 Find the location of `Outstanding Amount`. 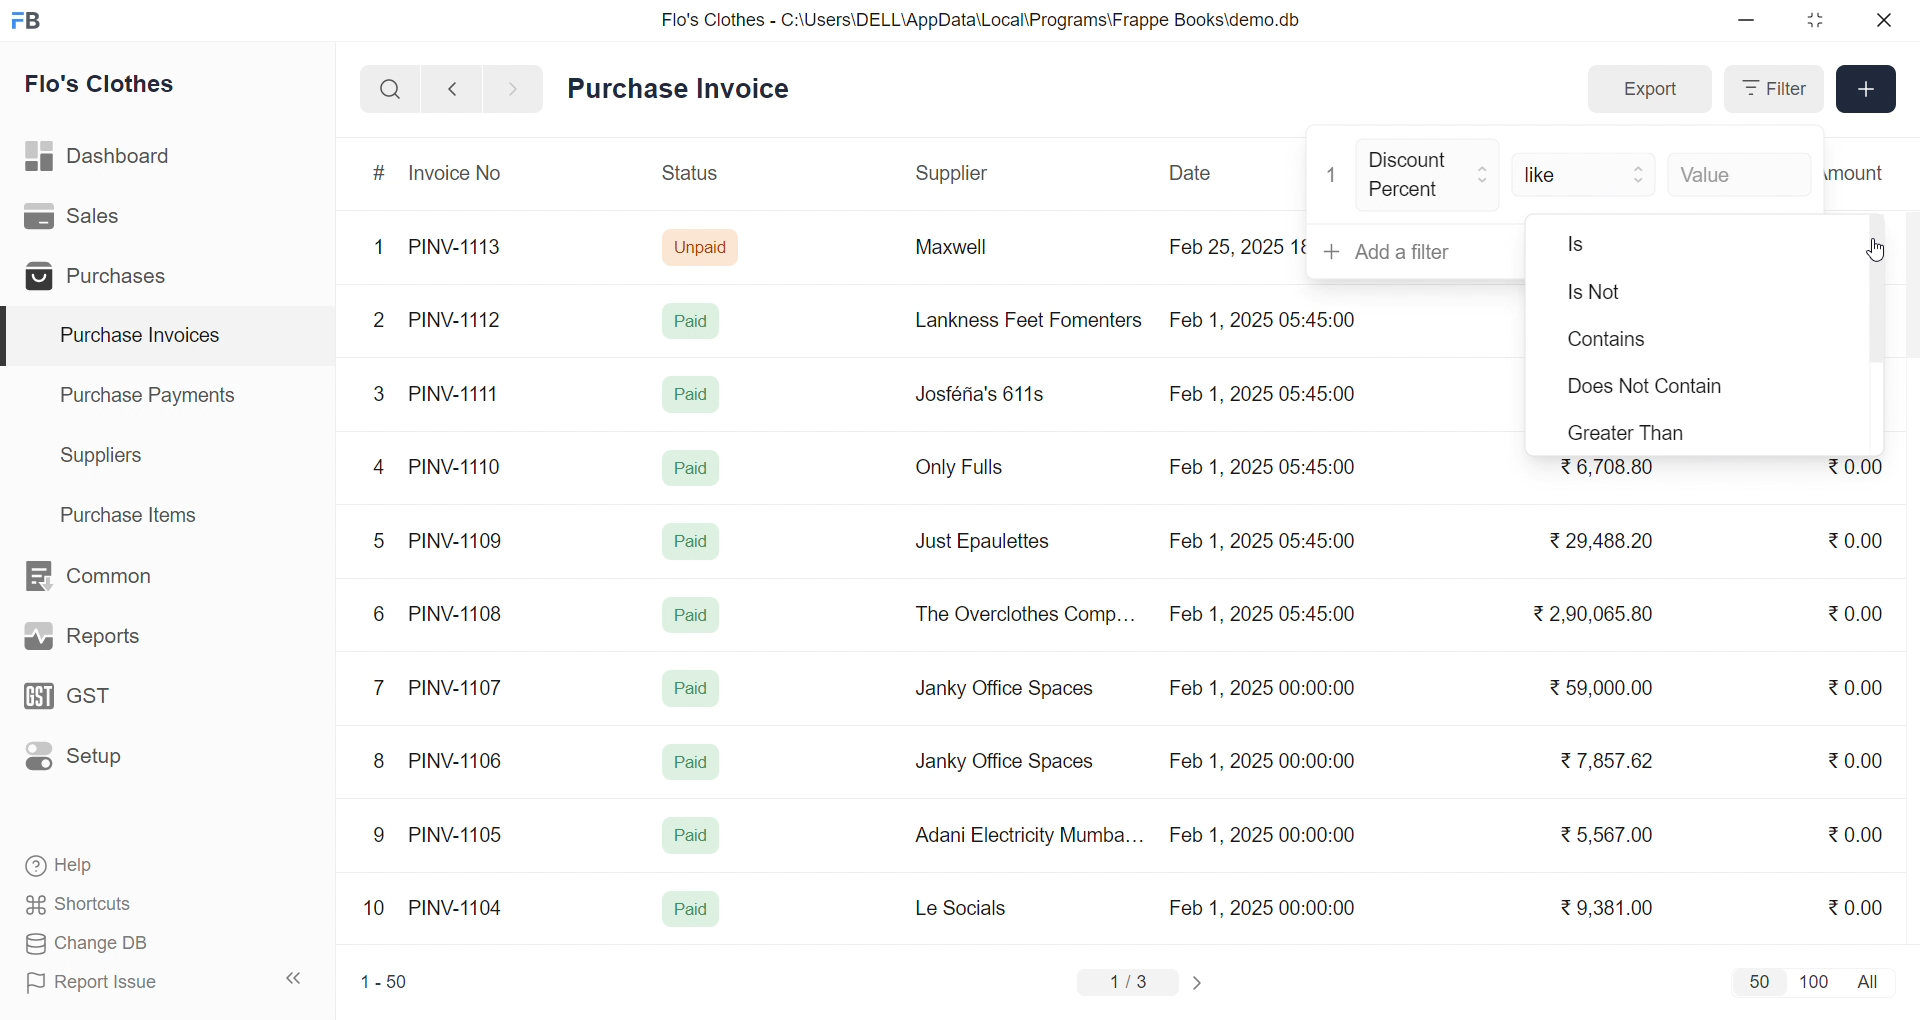

Outstanding Amount is located at coordinates (1865, 172).